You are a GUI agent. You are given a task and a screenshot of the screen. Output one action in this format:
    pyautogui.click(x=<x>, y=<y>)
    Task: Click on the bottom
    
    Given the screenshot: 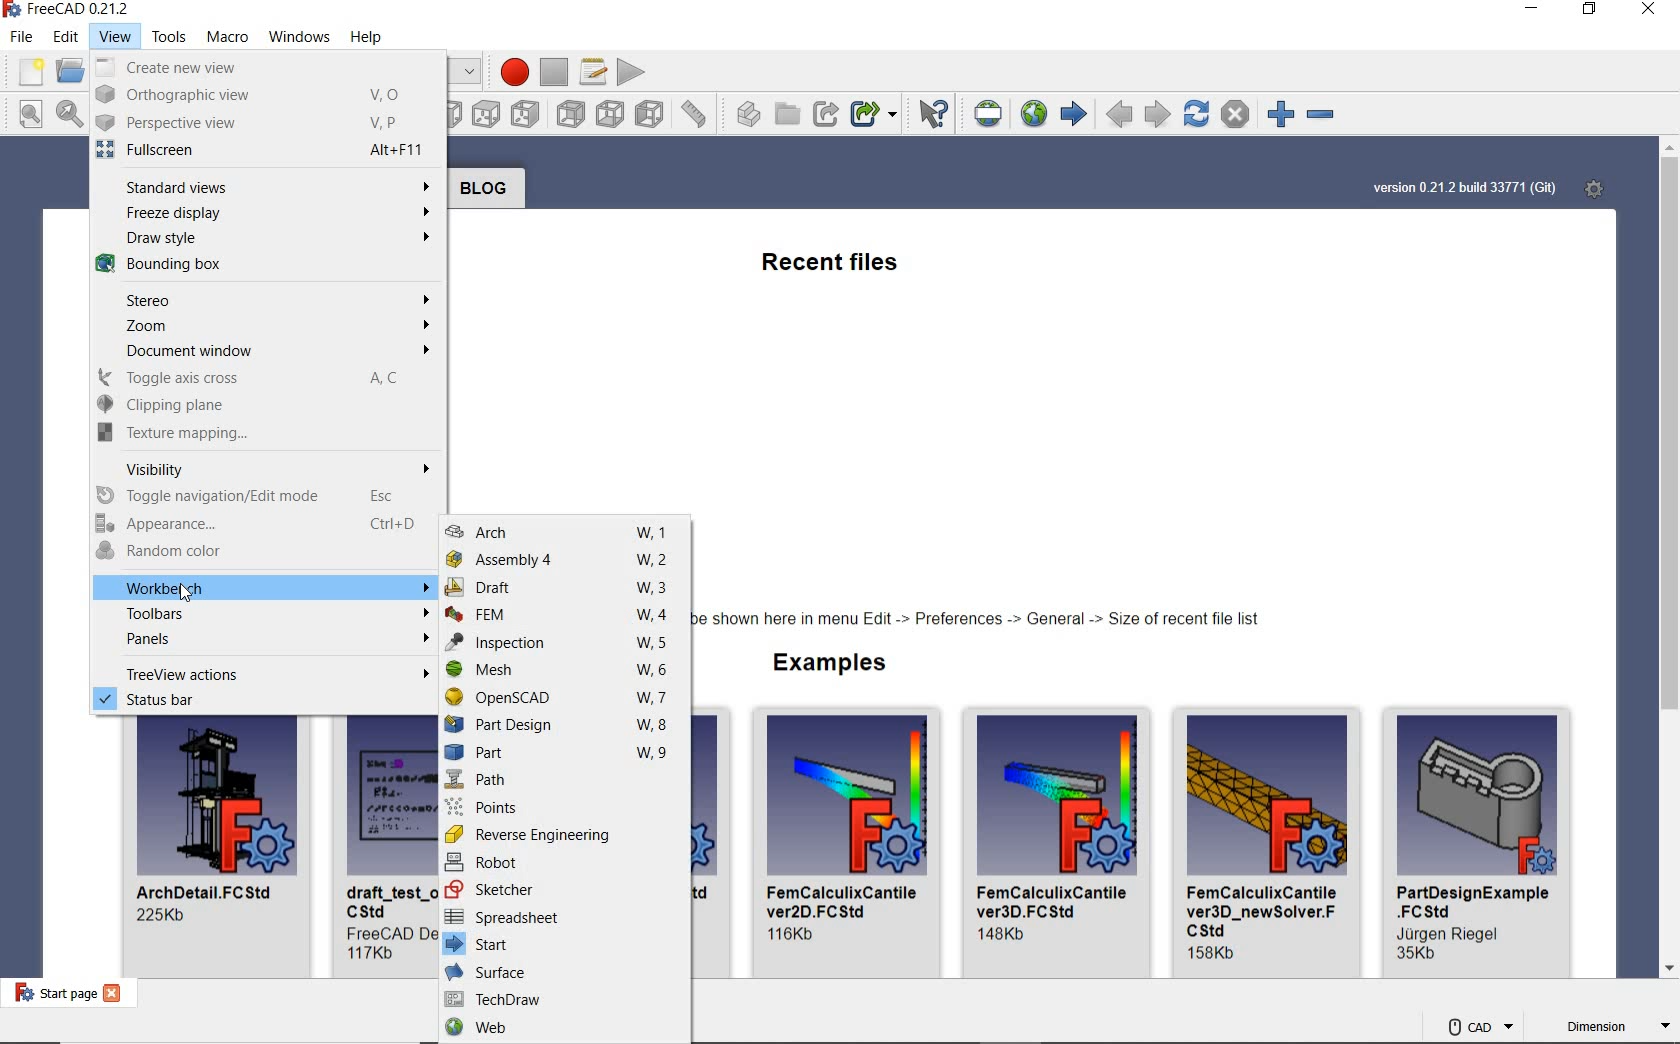 What is the action you would take?
    pyautogui.click(x=611, y=115)
    